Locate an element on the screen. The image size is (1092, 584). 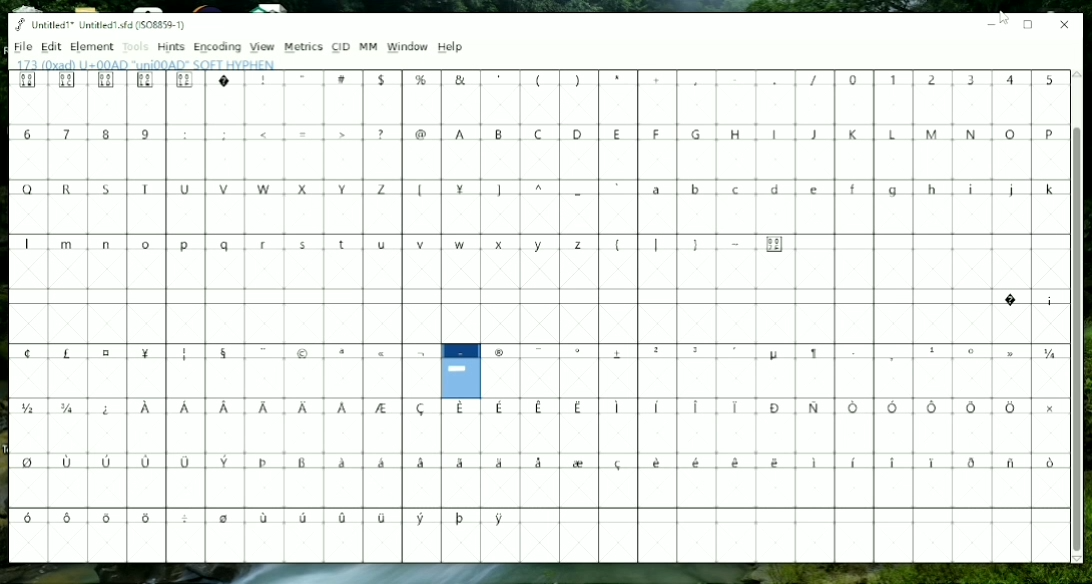
Symbols is located at coordinates (268, 520).